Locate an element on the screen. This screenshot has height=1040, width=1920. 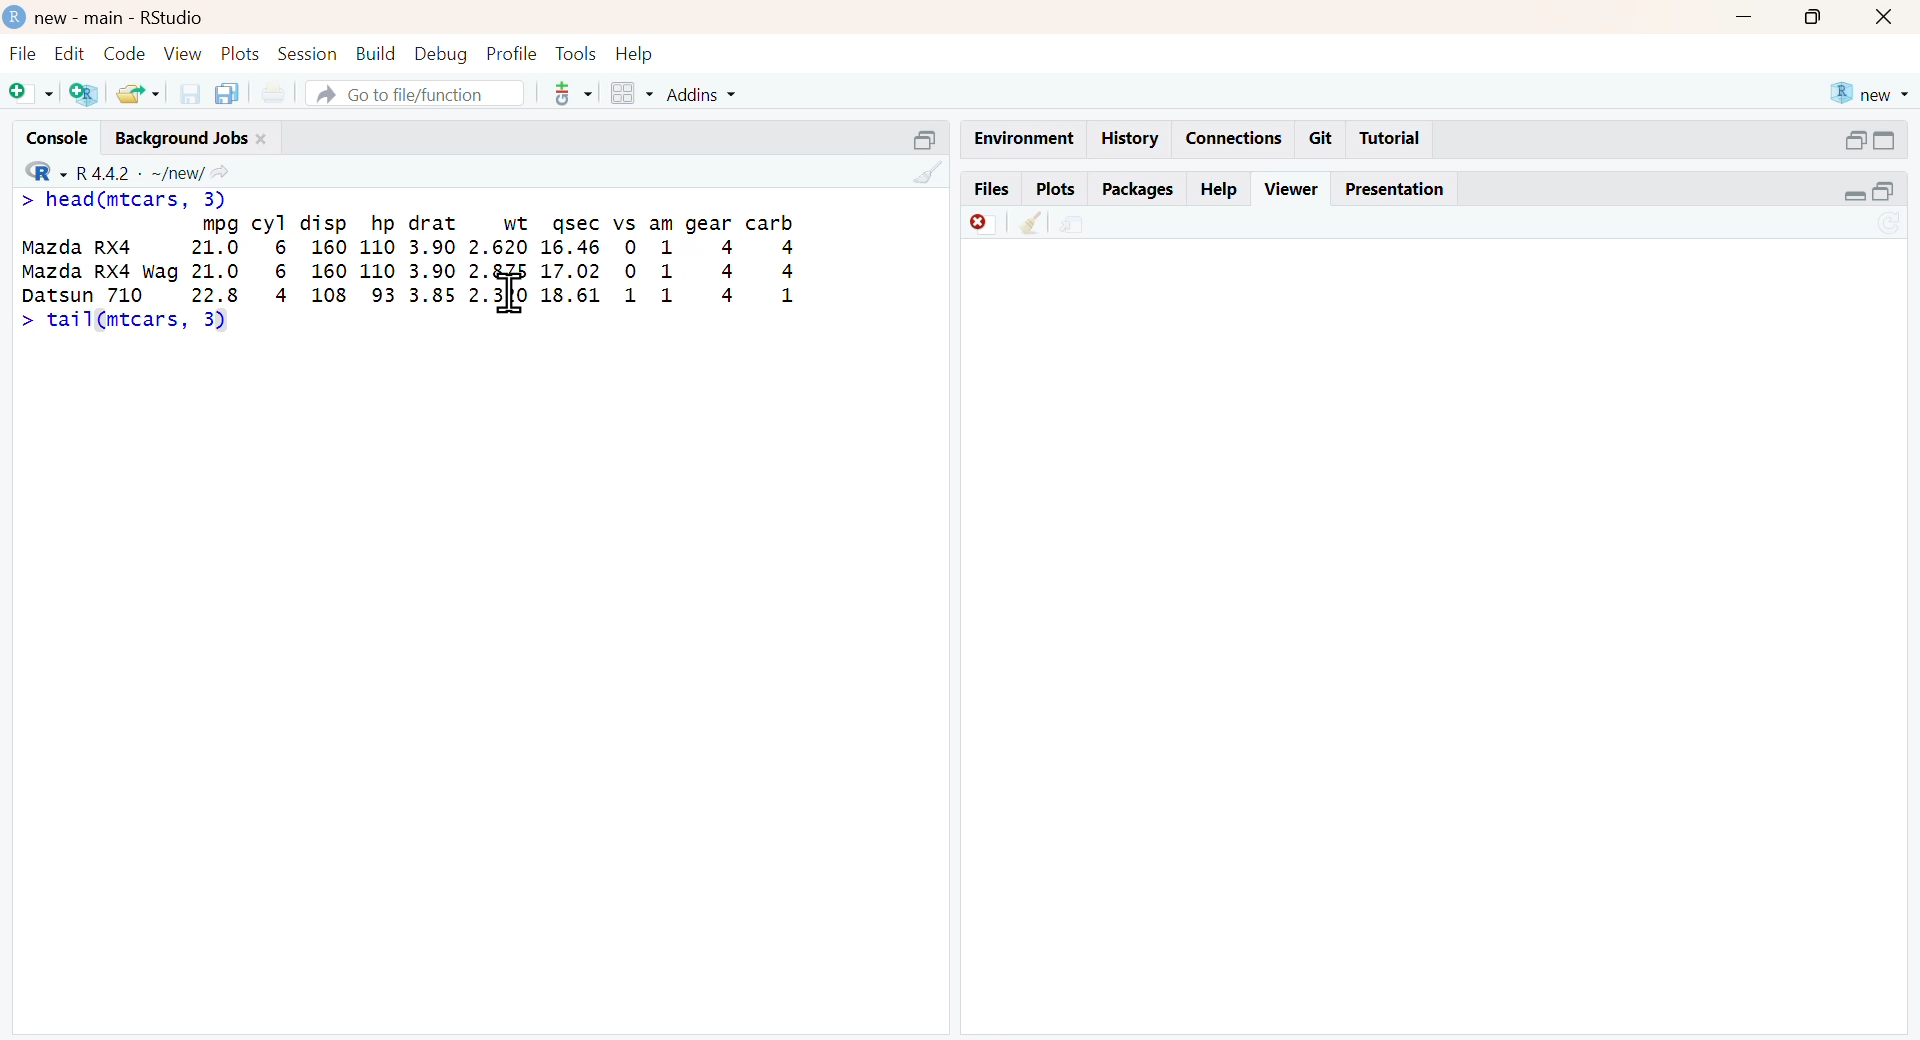
Files is located at coordinates (985, 187).